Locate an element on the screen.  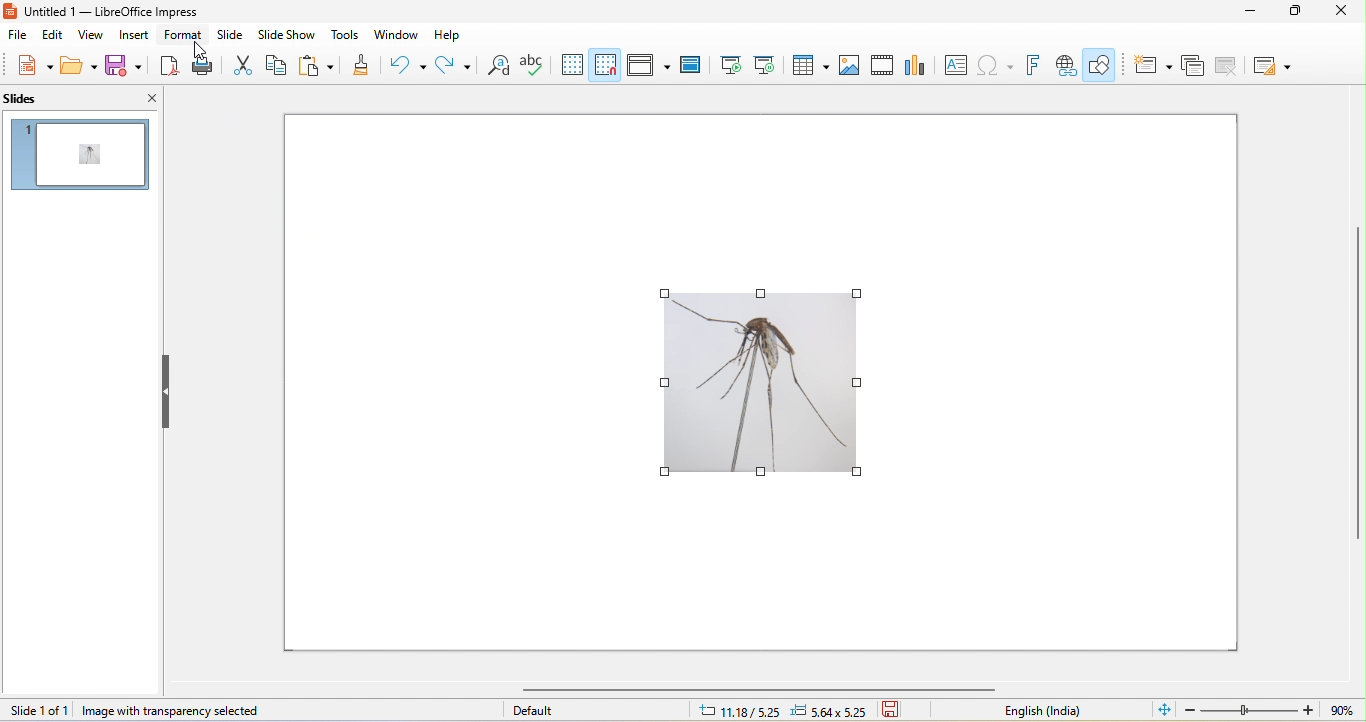
copy is located at coordinates (282, 65).